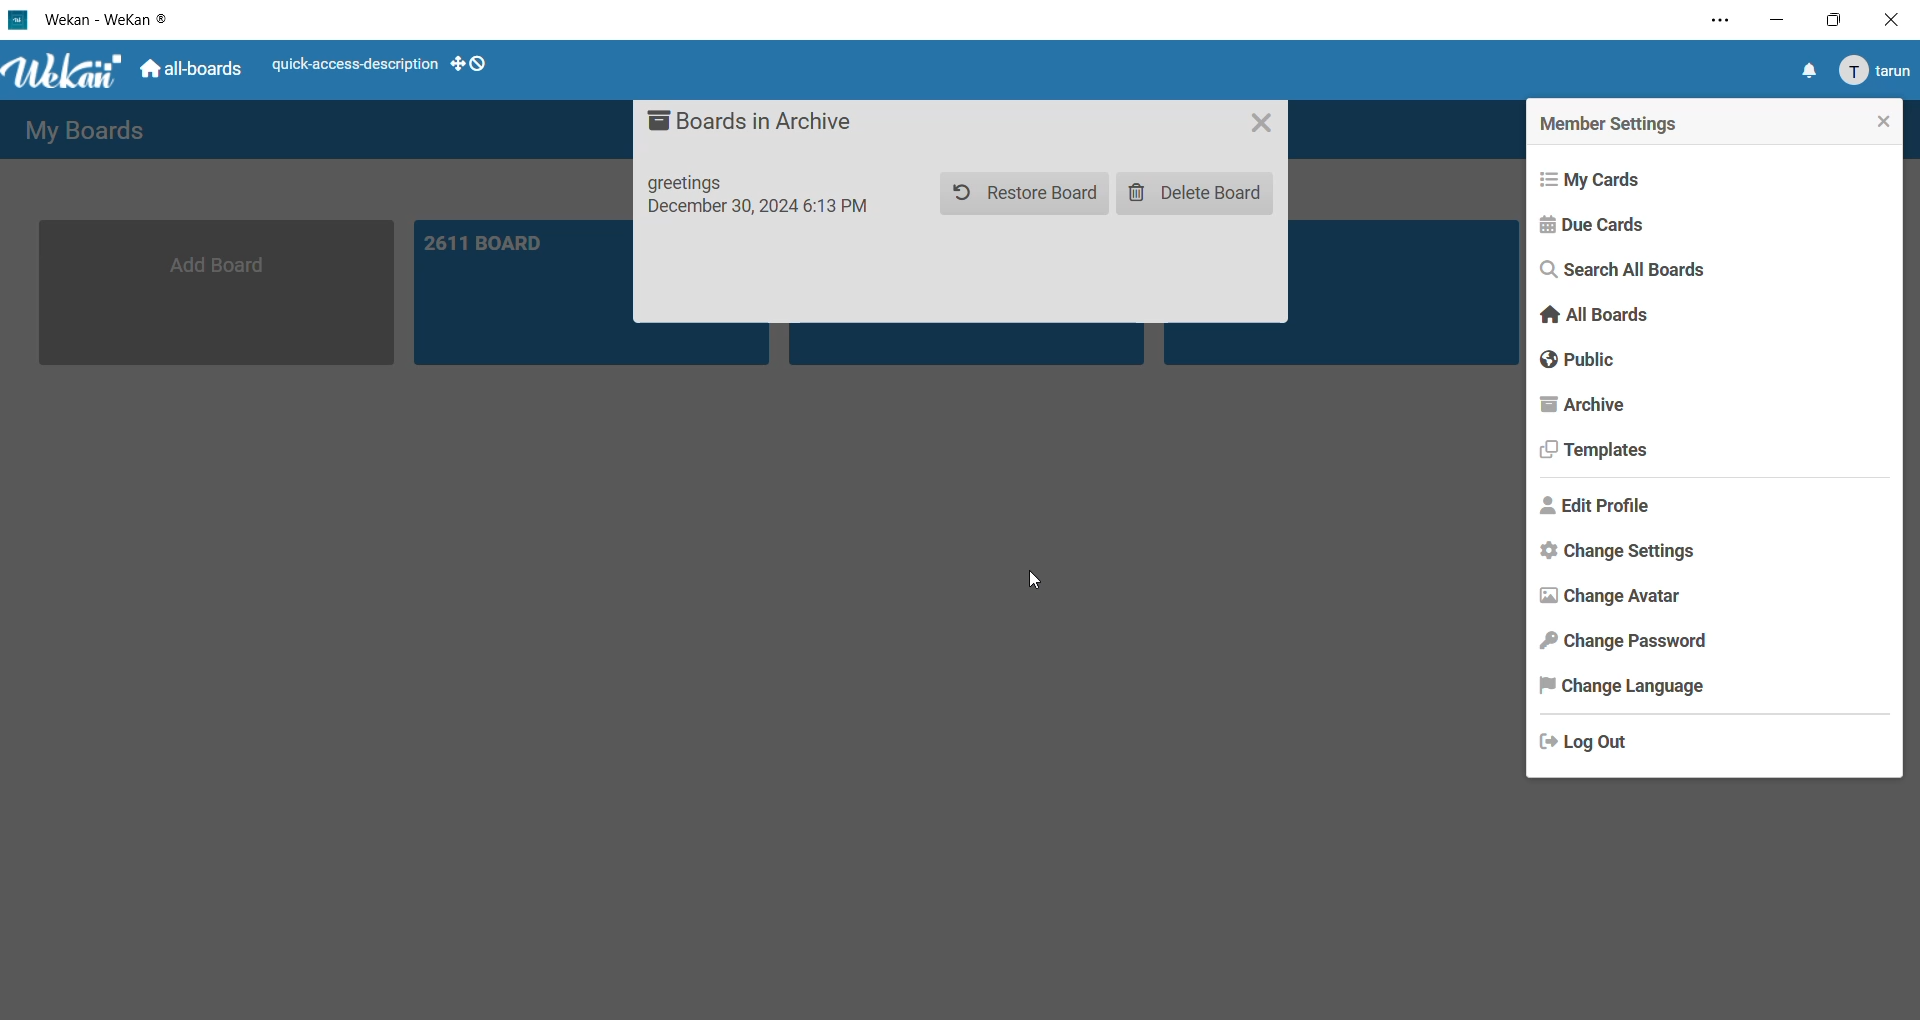 The height and width of the screenshot is (1020, 1920). What do you see at coordinates (1193, 195) in the screenshot?
I see `delete board` at bounding box center [1193, 195].